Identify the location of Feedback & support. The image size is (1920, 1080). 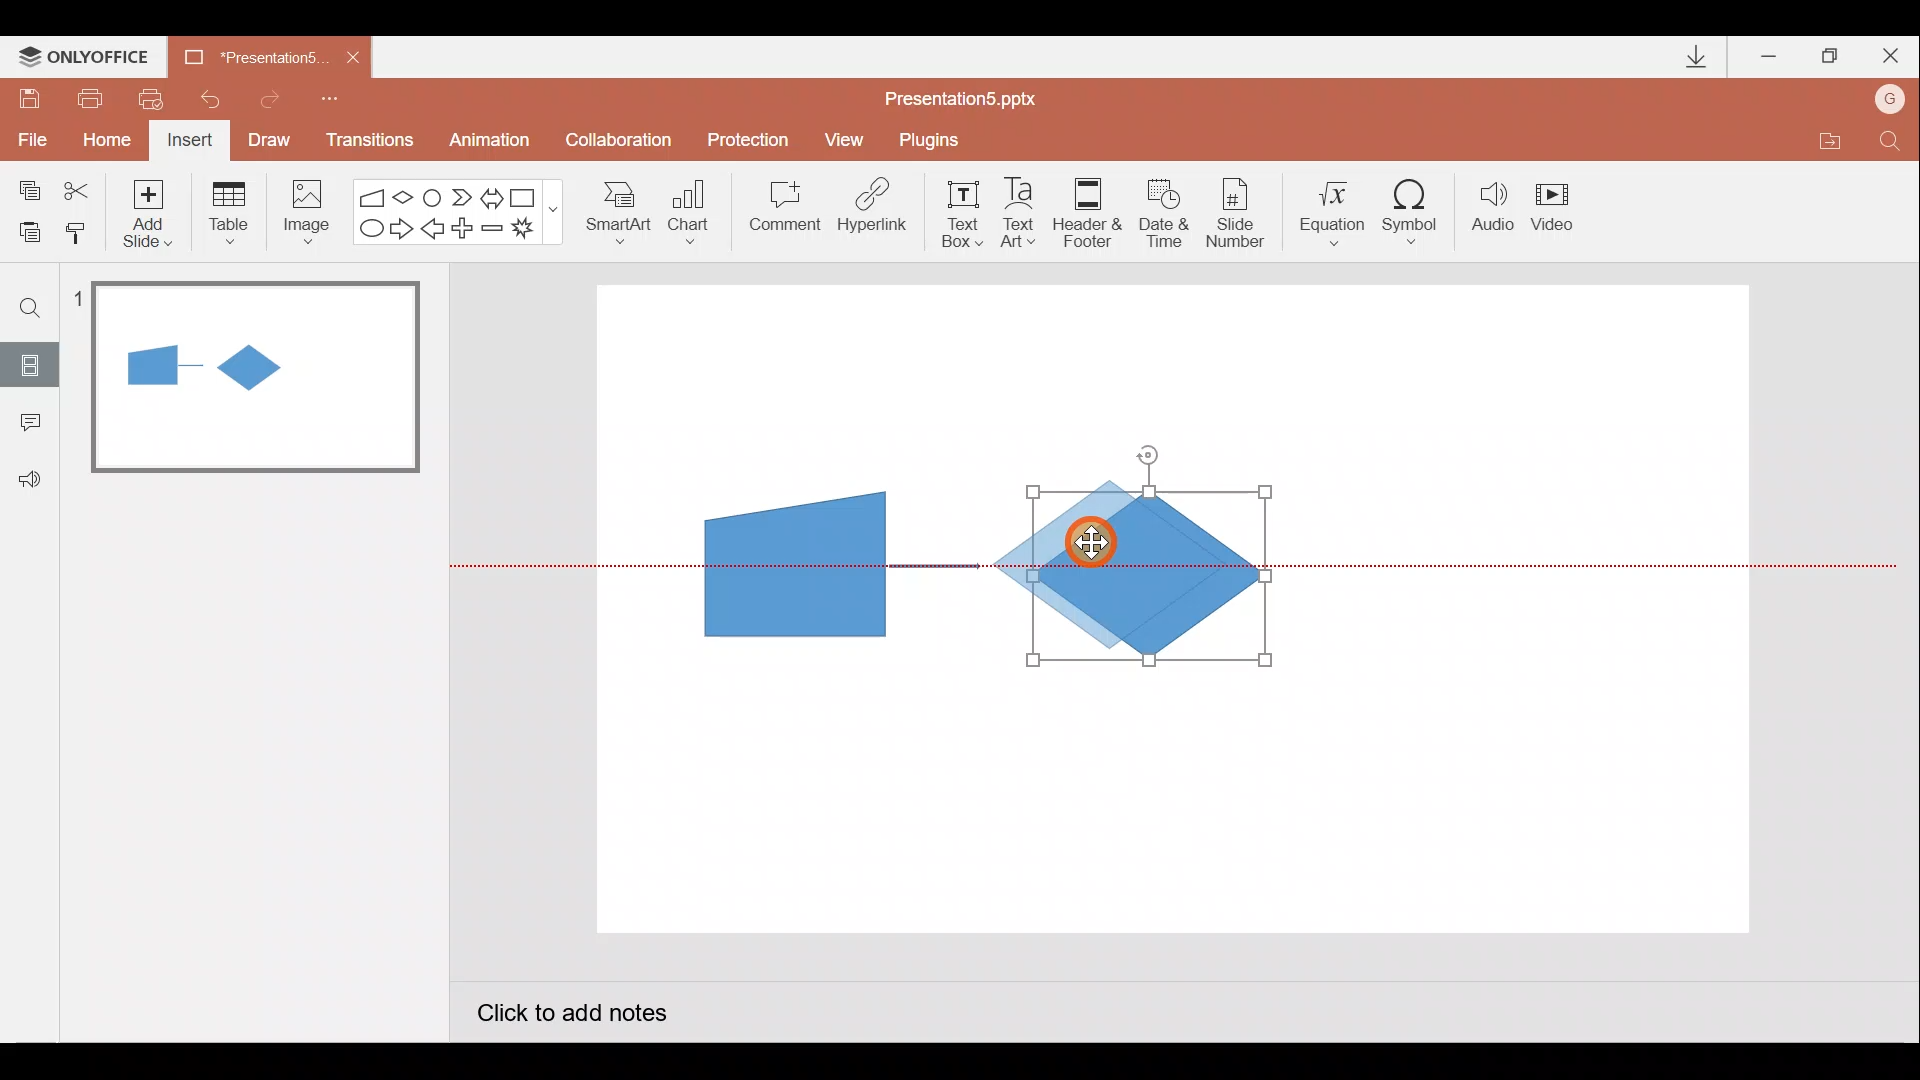
(31, 478).